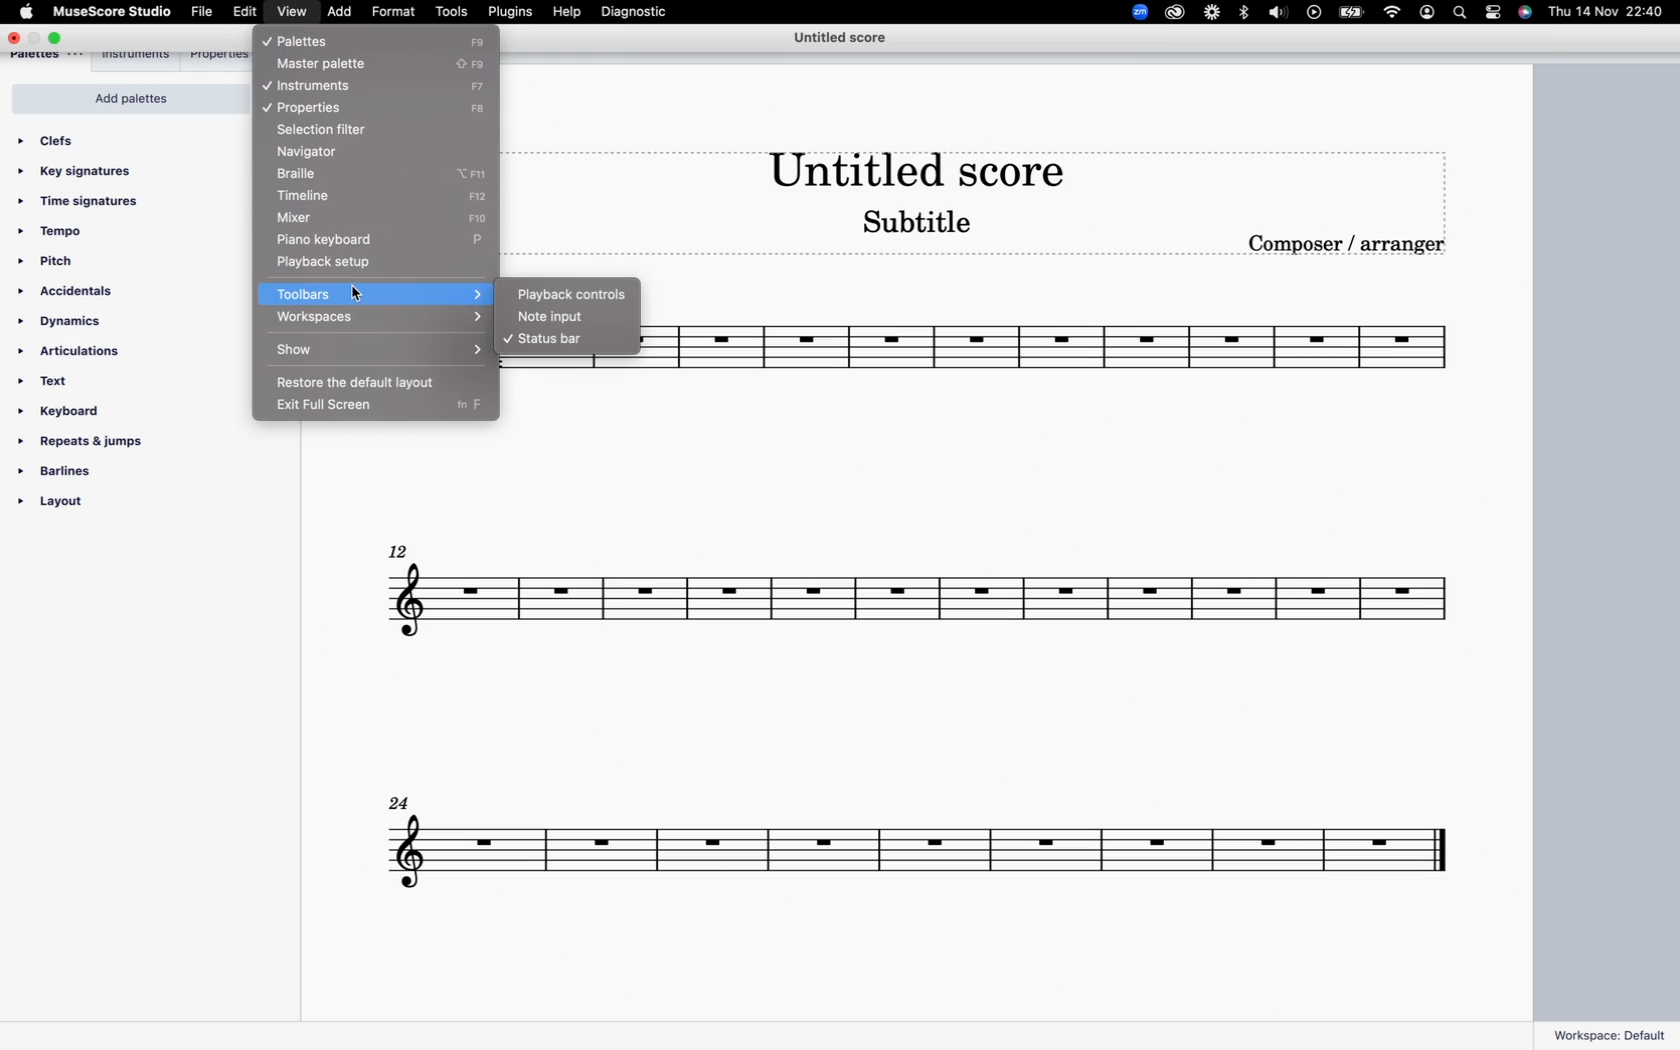  What do you see at coordinates (471, 409) in the screenshot?
I see `fn F` at bounding box center [471, 409].